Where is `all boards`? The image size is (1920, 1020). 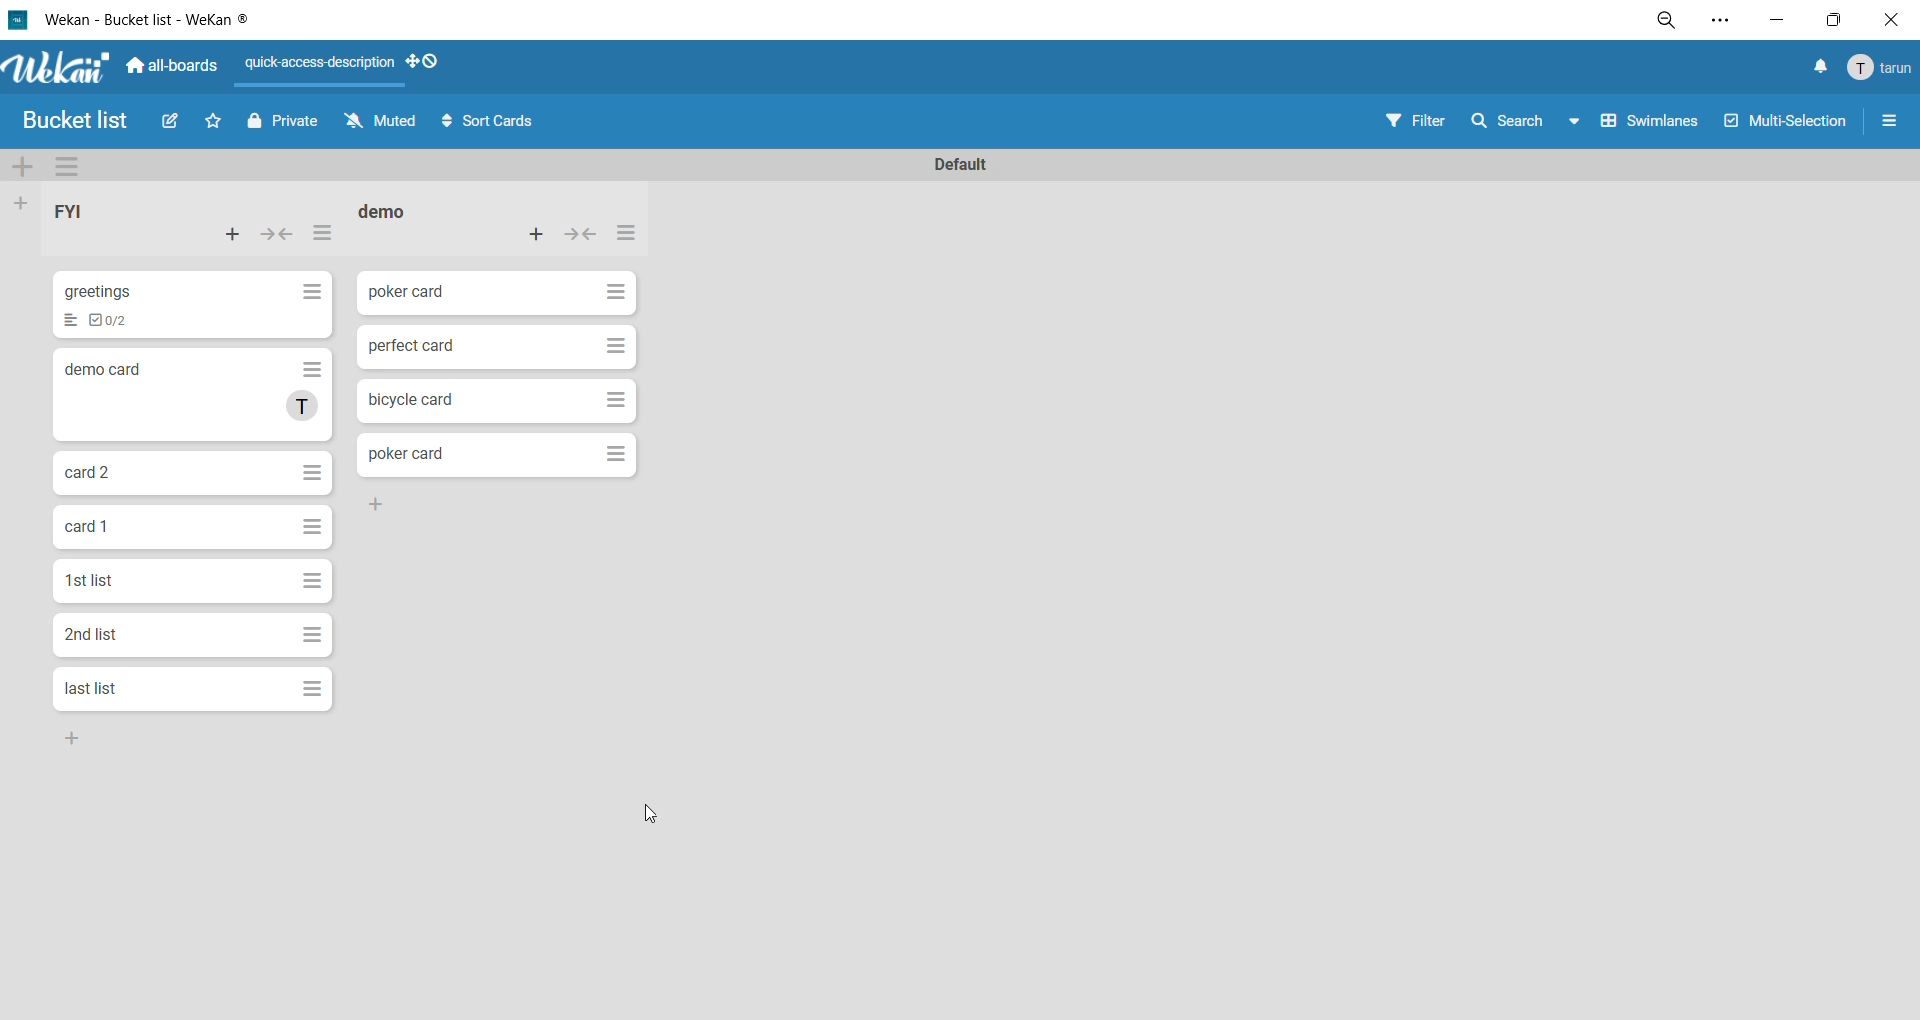 all boards is located at coordinates (173, 63).